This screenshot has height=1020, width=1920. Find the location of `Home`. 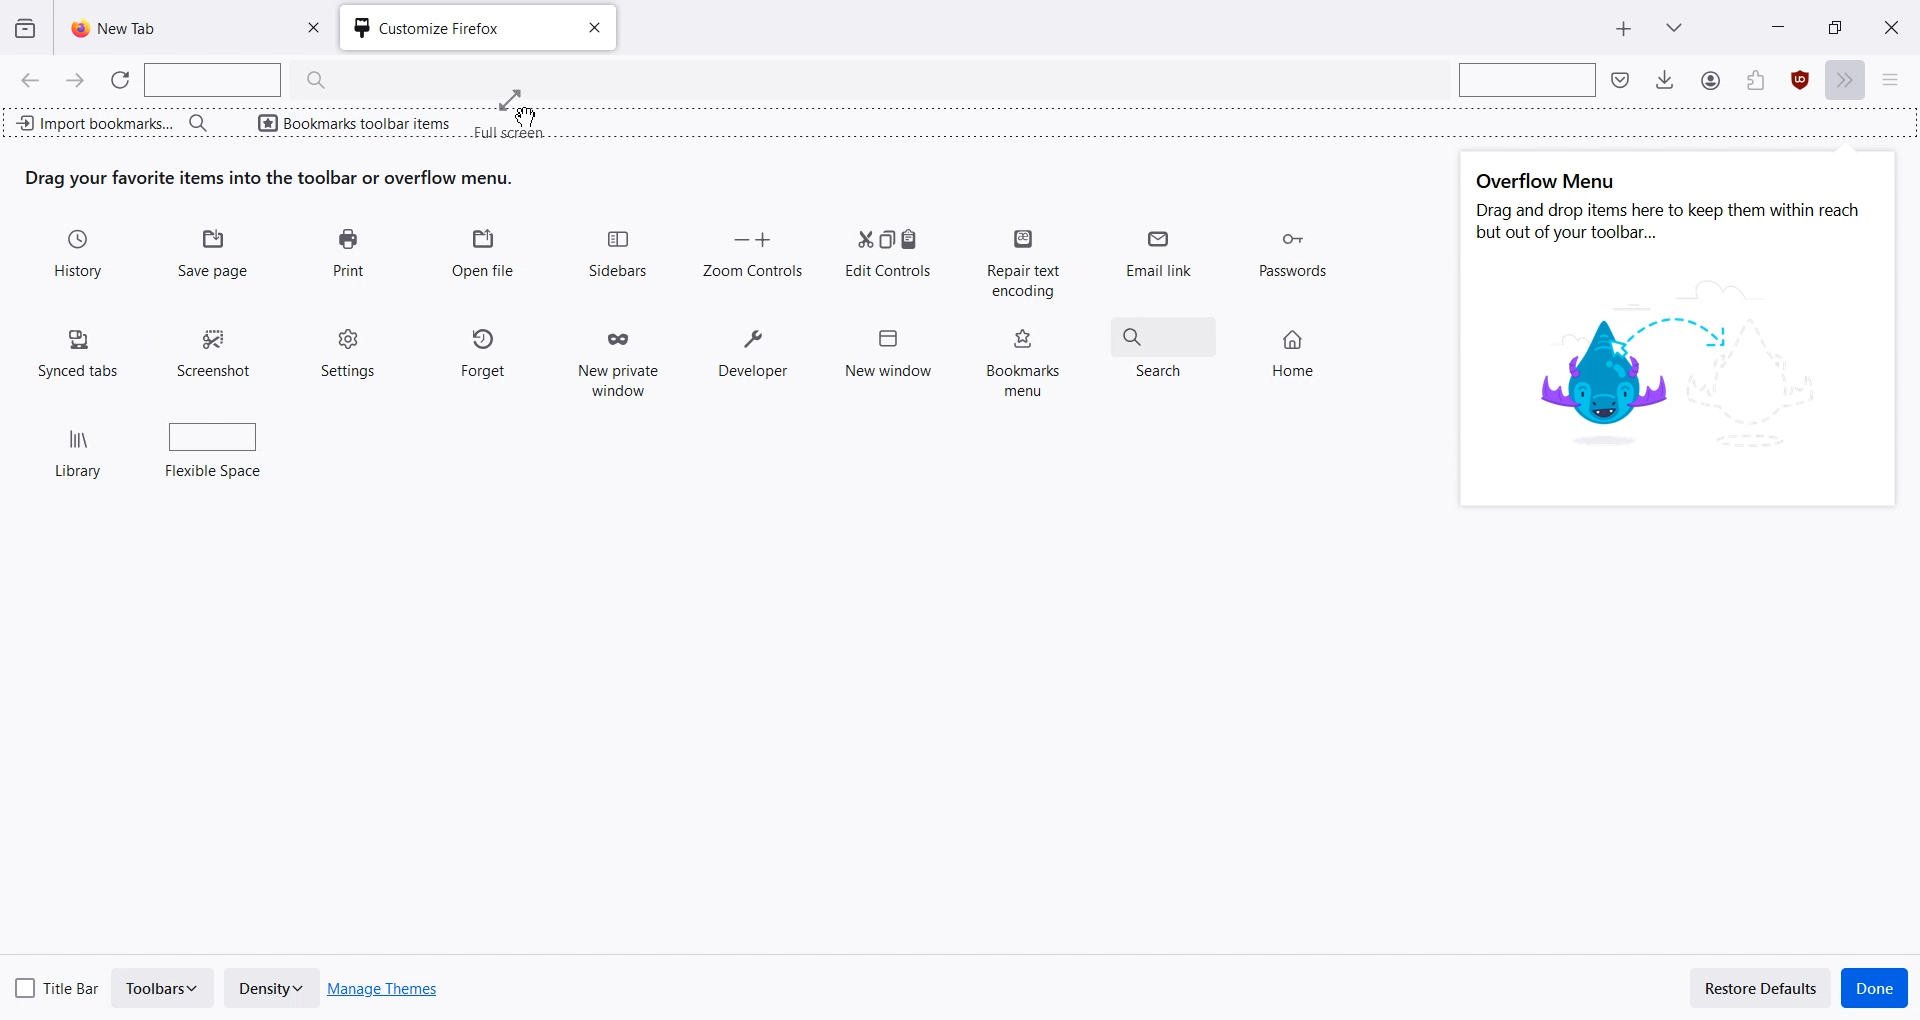

Home is located at coordinates (1301, 344).